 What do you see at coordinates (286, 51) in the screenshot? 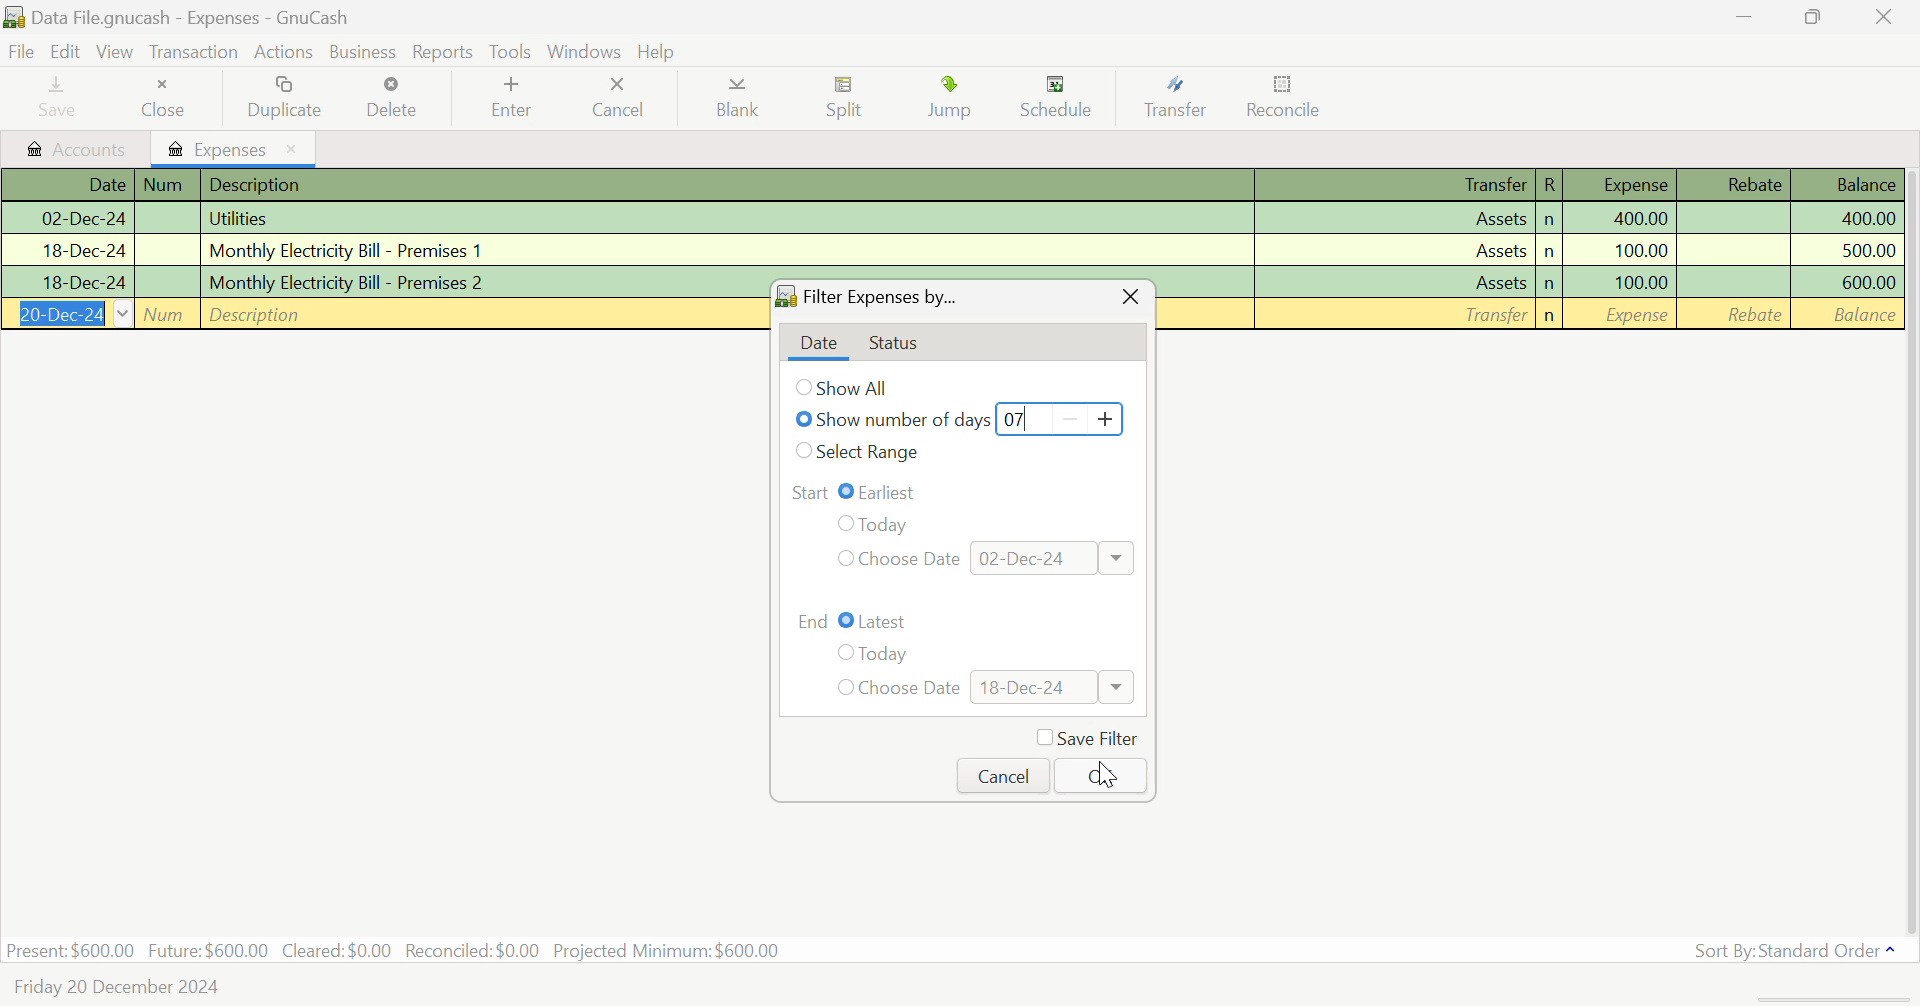
I see `Actions` at bounding box center [286, 51].